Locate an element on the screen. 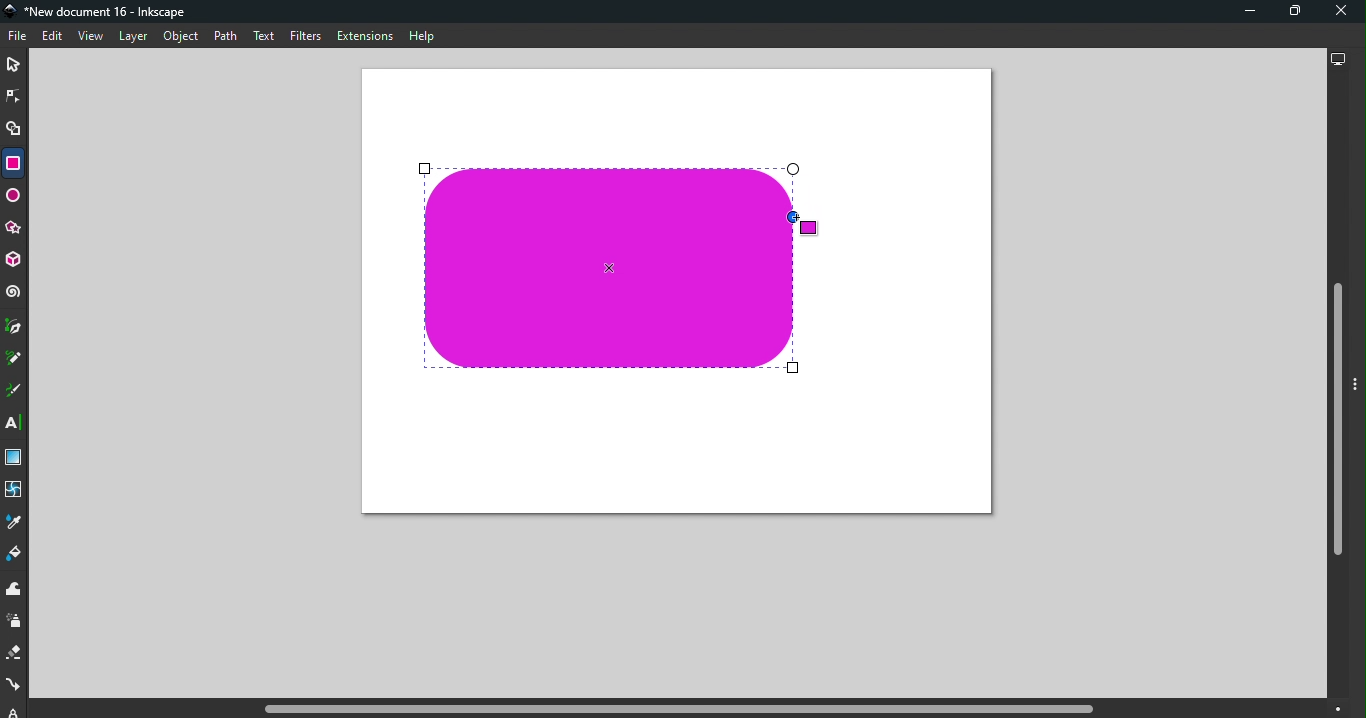  Rounded Rectangle is located at coordinates (609, 270).